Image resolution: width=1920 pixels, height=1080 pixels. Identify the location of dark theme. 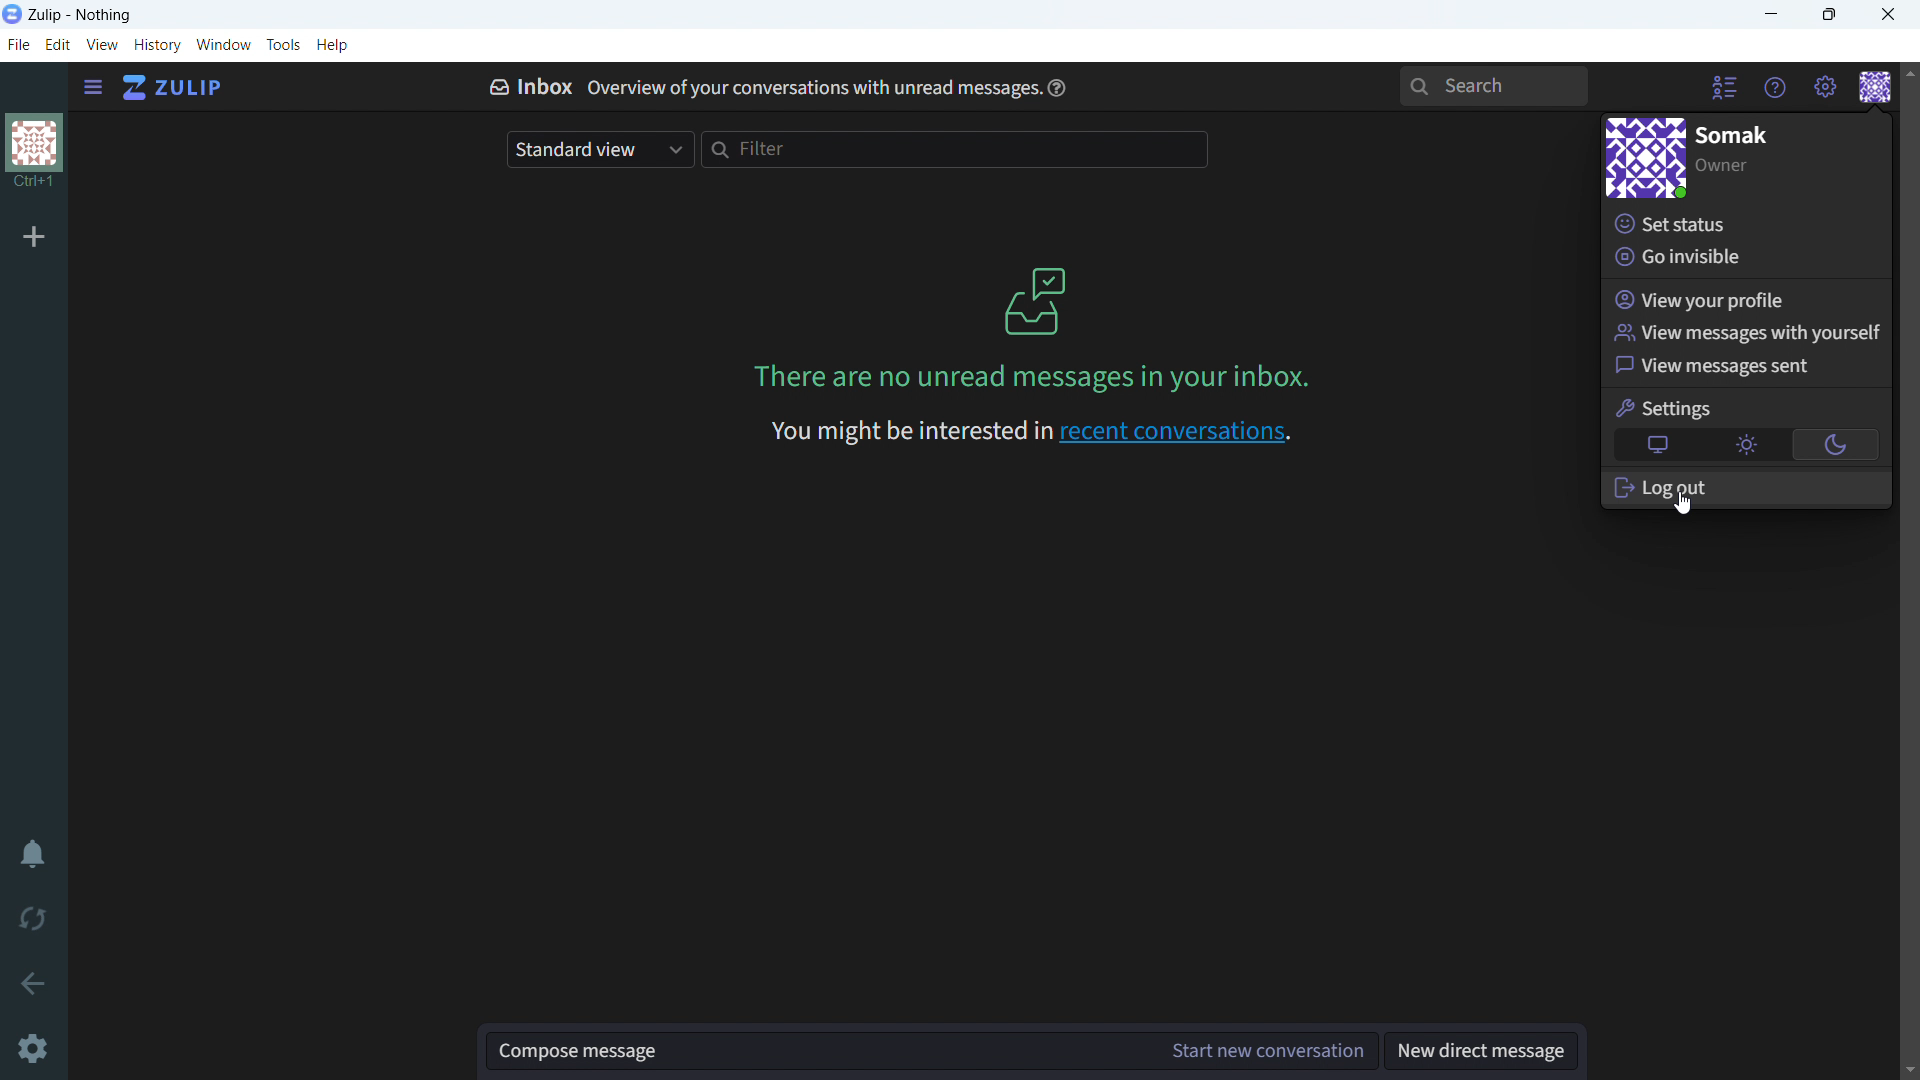
(1834, 445).